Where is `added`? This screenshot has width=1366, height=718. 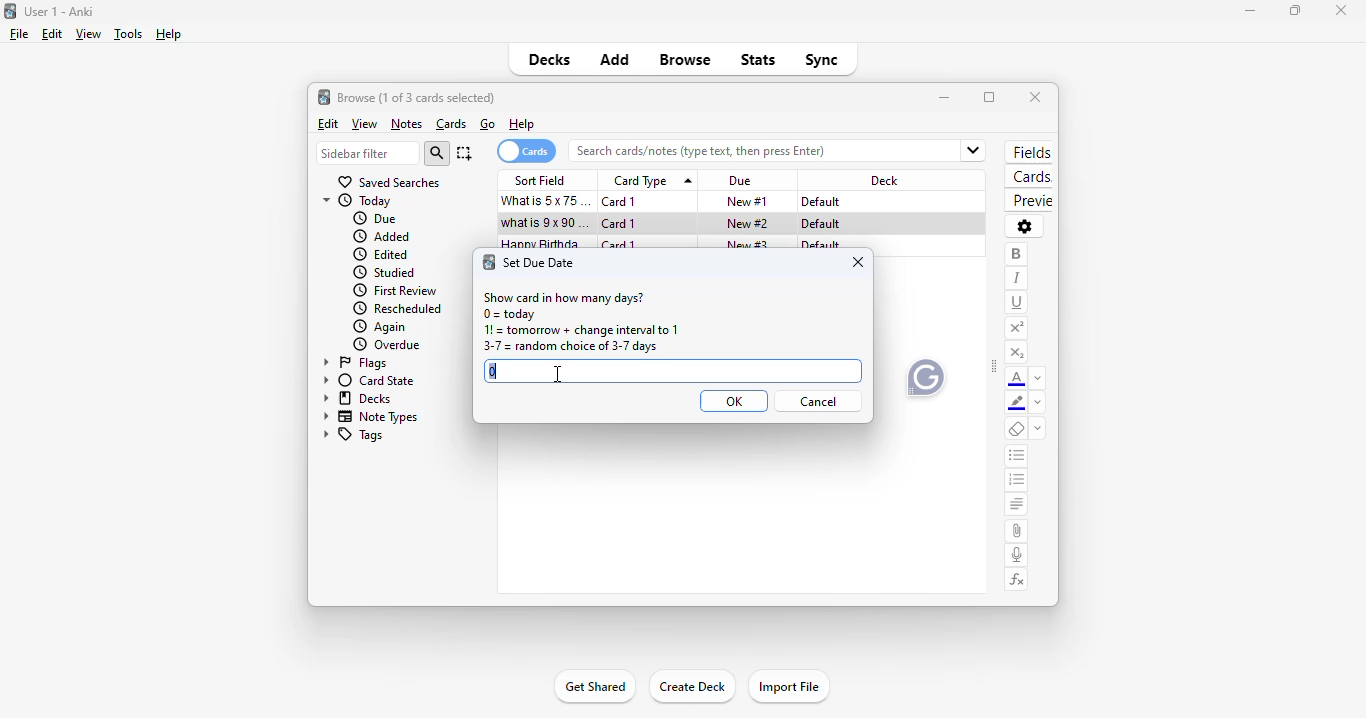 added is located at coordinates (382, 236).